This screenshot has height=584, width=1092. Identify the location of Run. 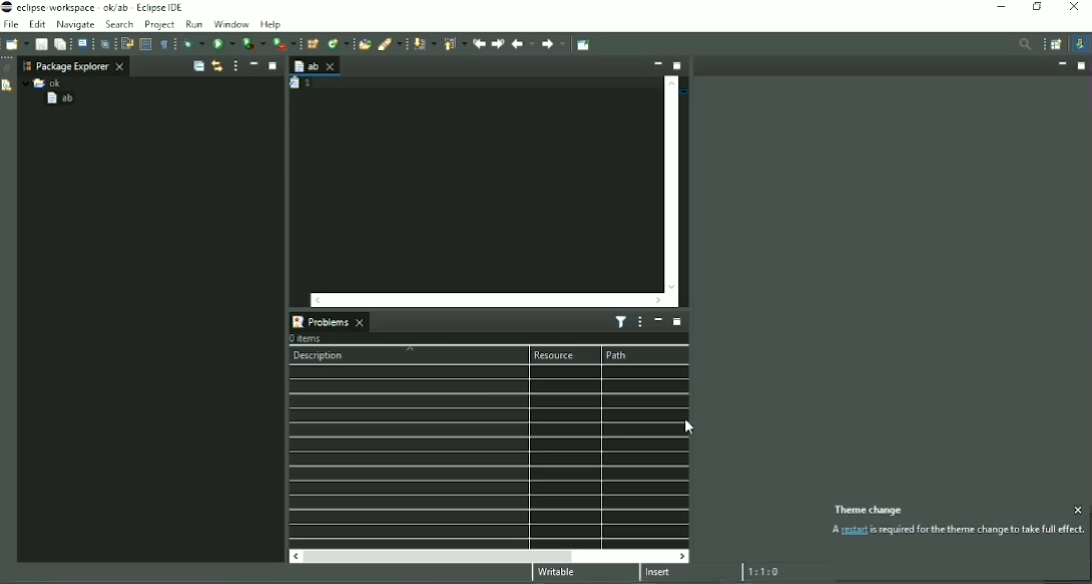
(195, 24).